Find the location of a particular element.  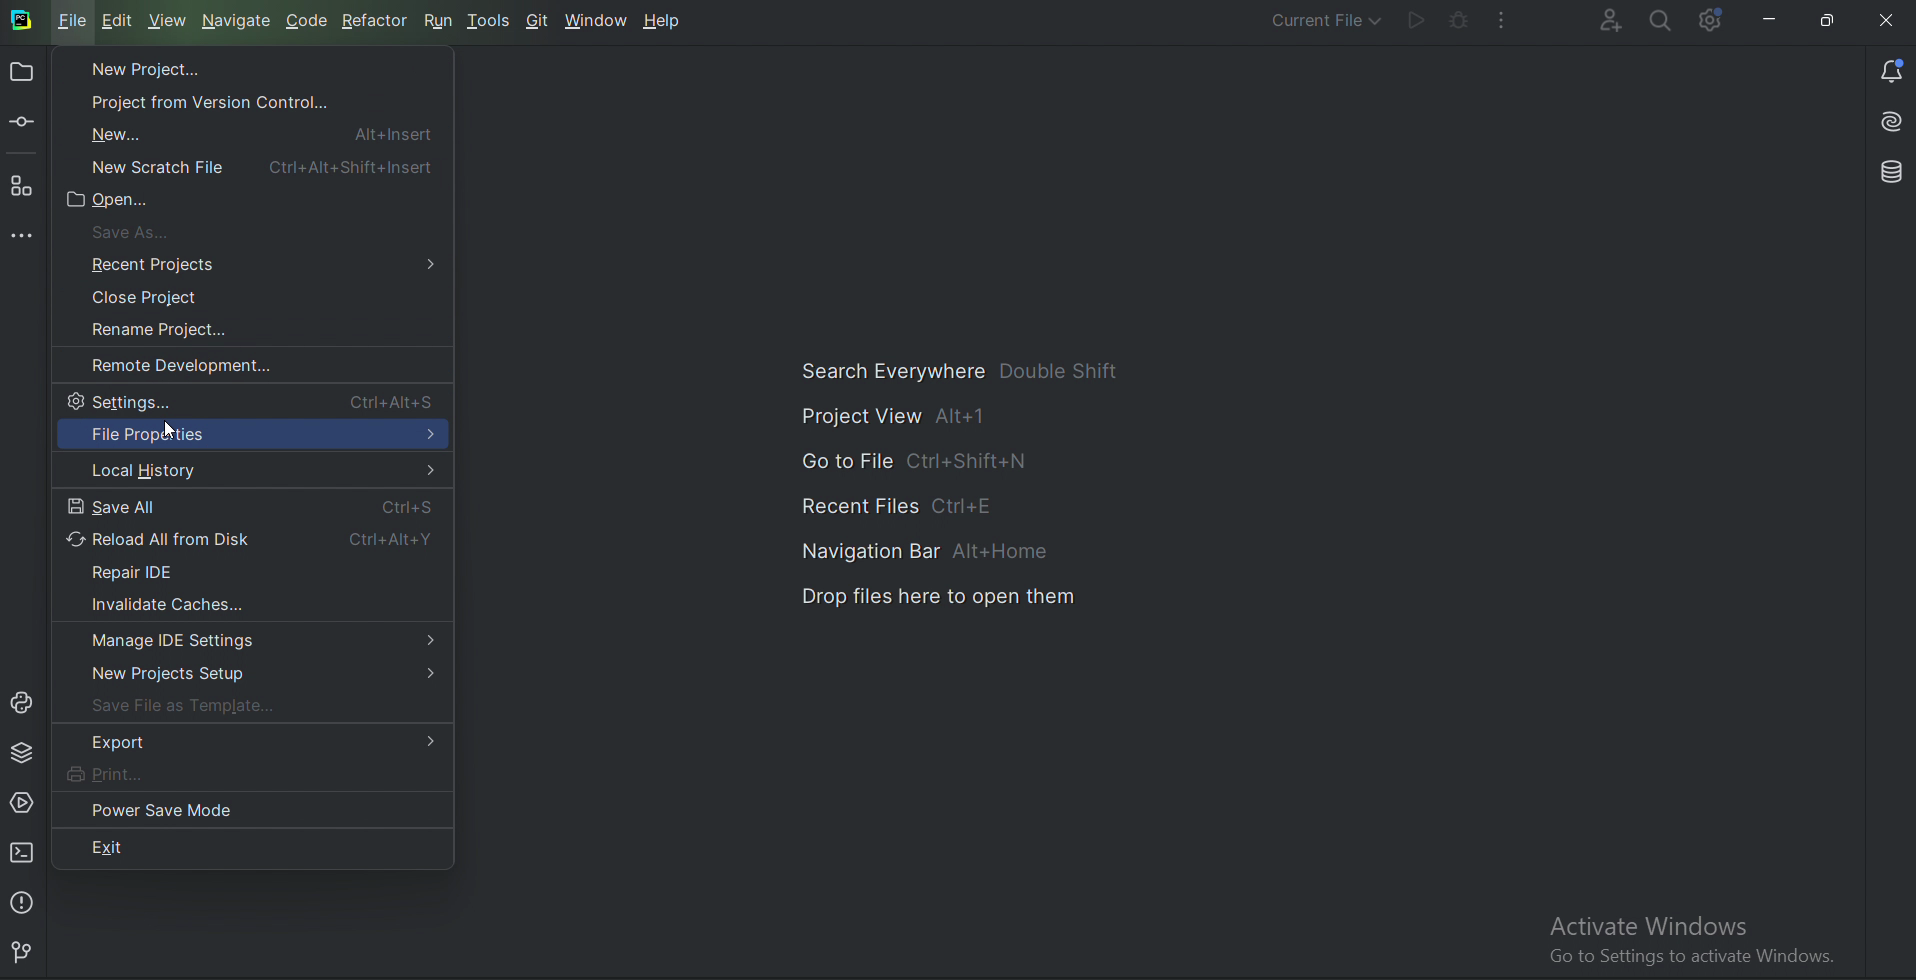

Restore down is located at coordinates (1828, 16).